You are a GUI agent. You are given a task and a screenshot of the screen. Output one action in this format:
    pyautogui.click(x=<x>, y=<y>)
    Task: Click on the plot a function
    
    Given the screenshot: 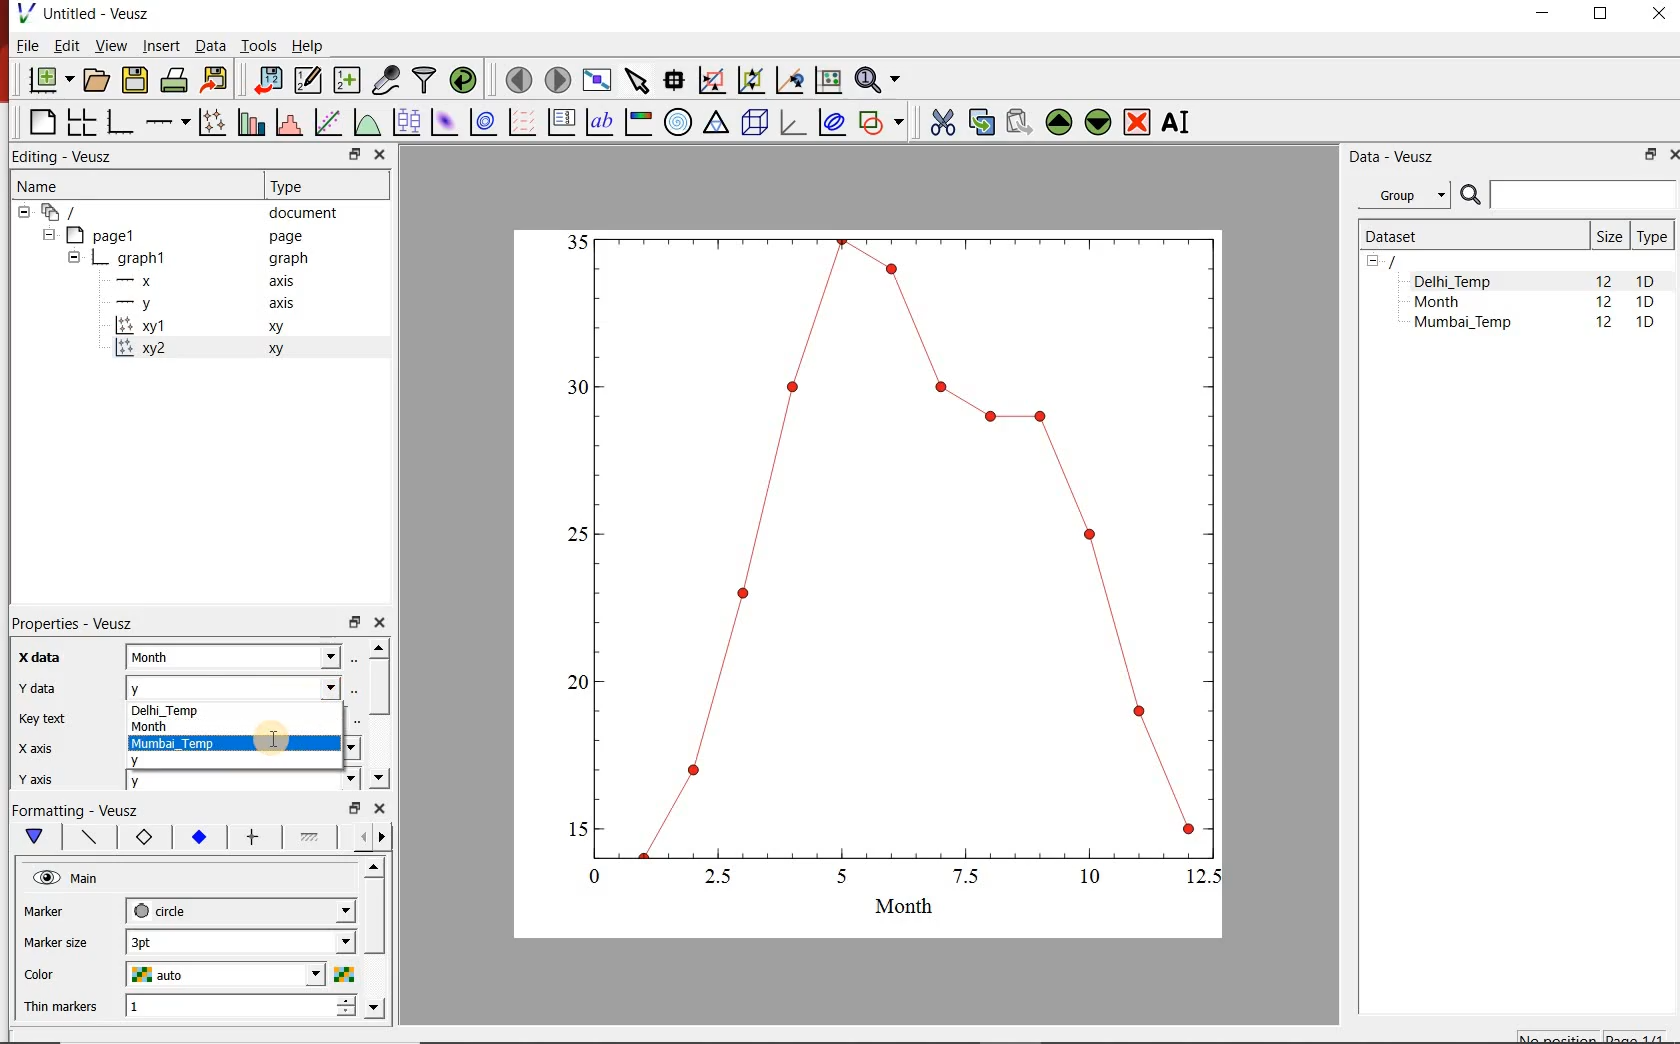 What is the action you would take?
    pyautogui.click(x=367, y=122)
    